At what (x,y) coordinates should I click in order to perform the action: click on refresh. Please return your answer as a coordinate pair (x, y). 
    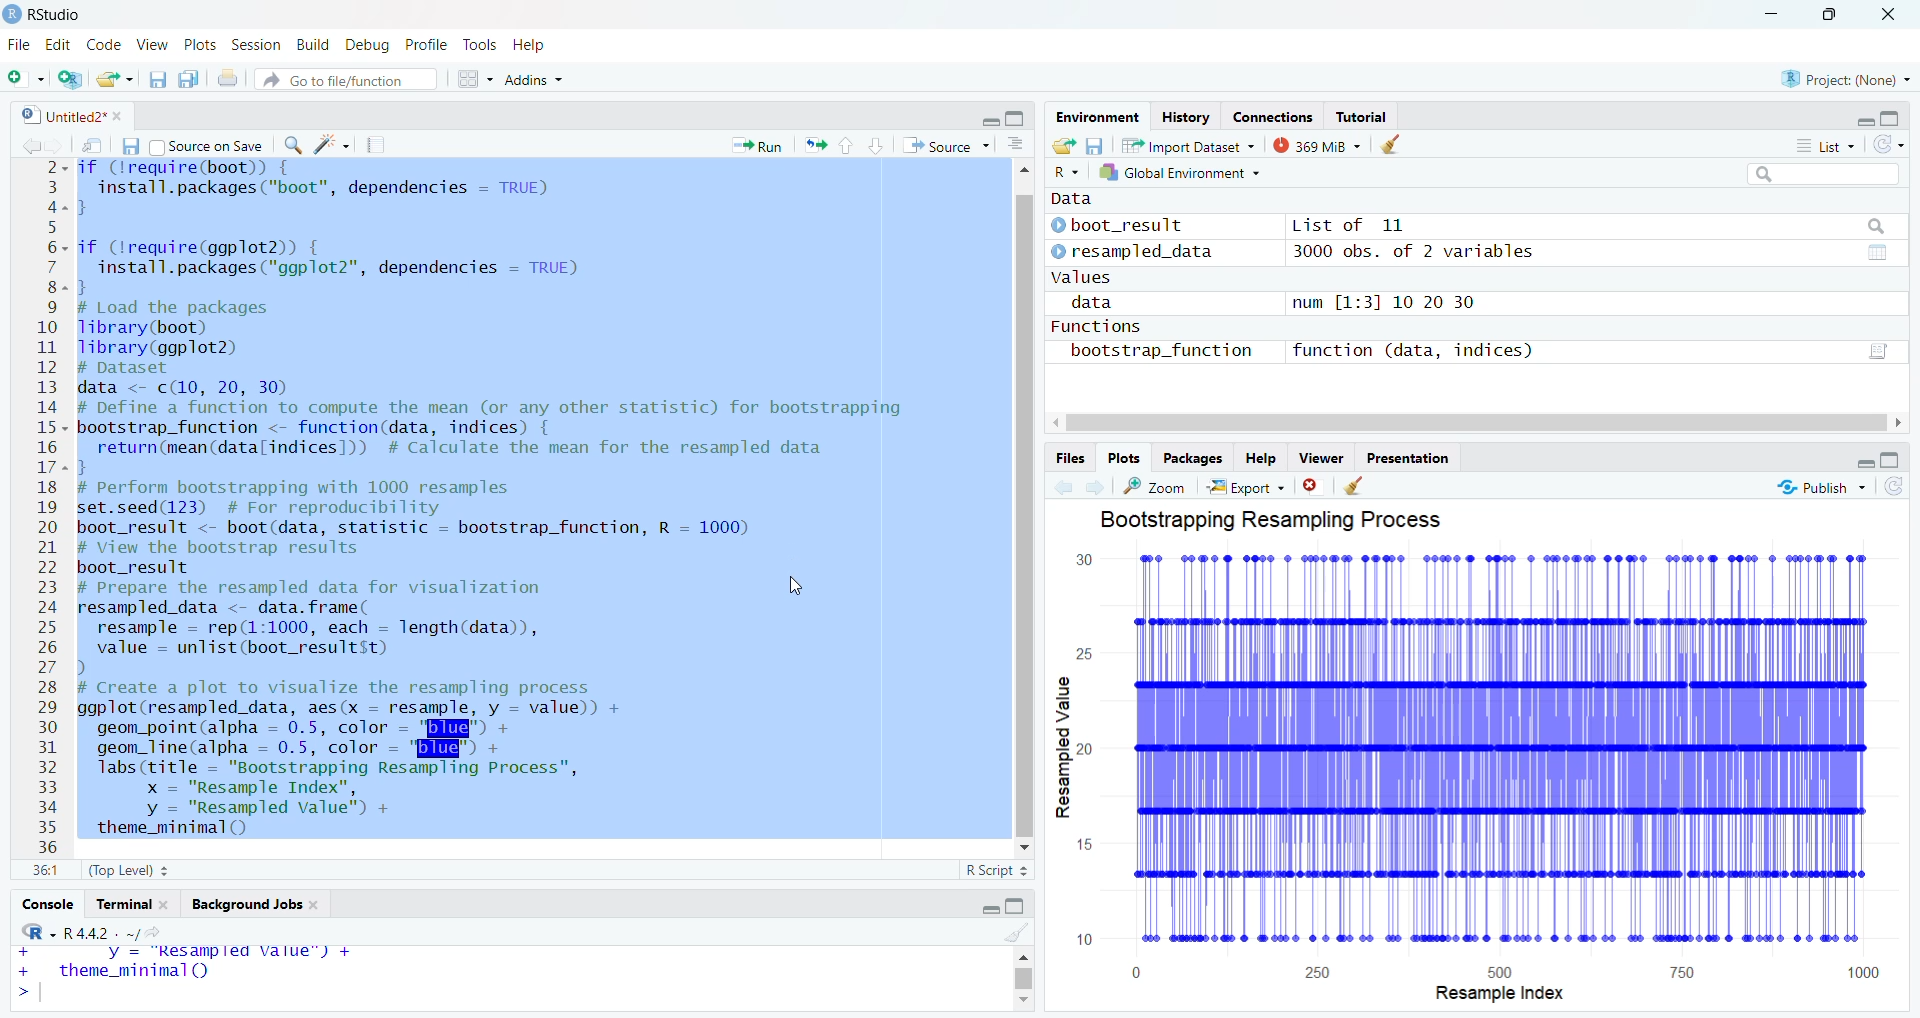
    Looking at the image, I should click on (1887, 144).